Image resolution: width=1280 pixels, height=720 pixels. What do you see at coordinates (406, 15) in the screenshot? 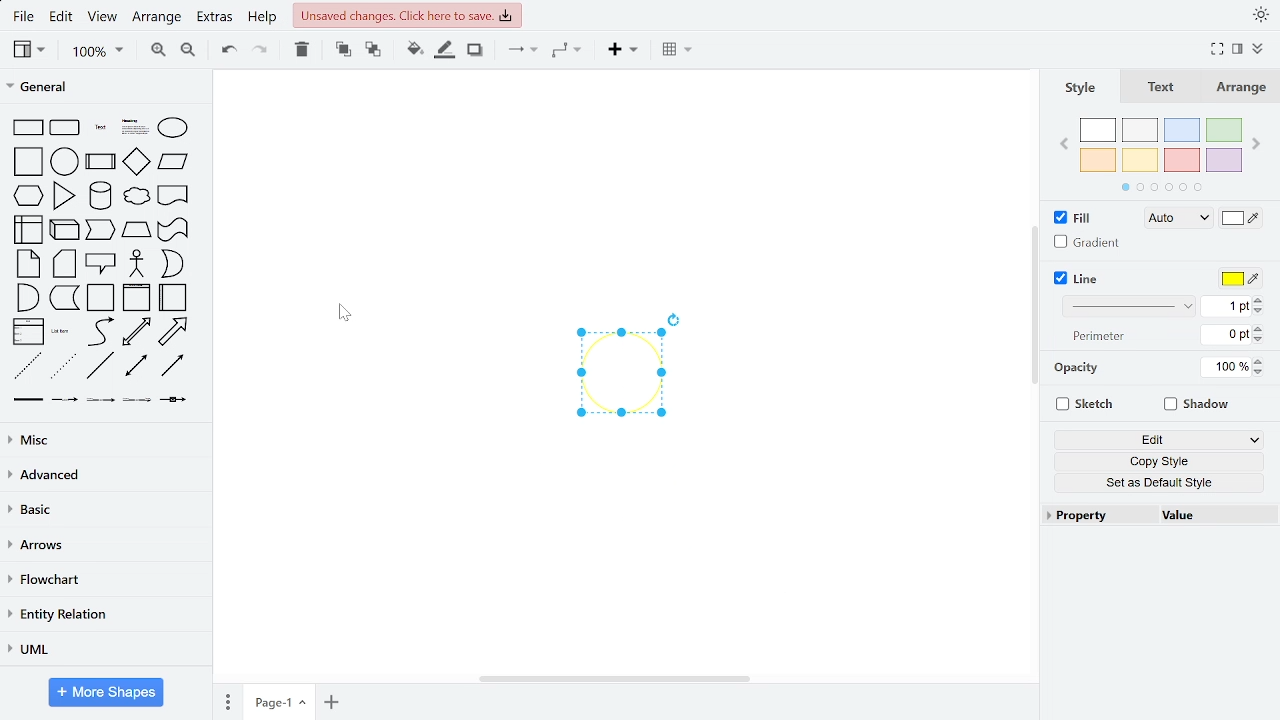
I see `unsaved changes. Click here to save` at bounding box center [406, 15].